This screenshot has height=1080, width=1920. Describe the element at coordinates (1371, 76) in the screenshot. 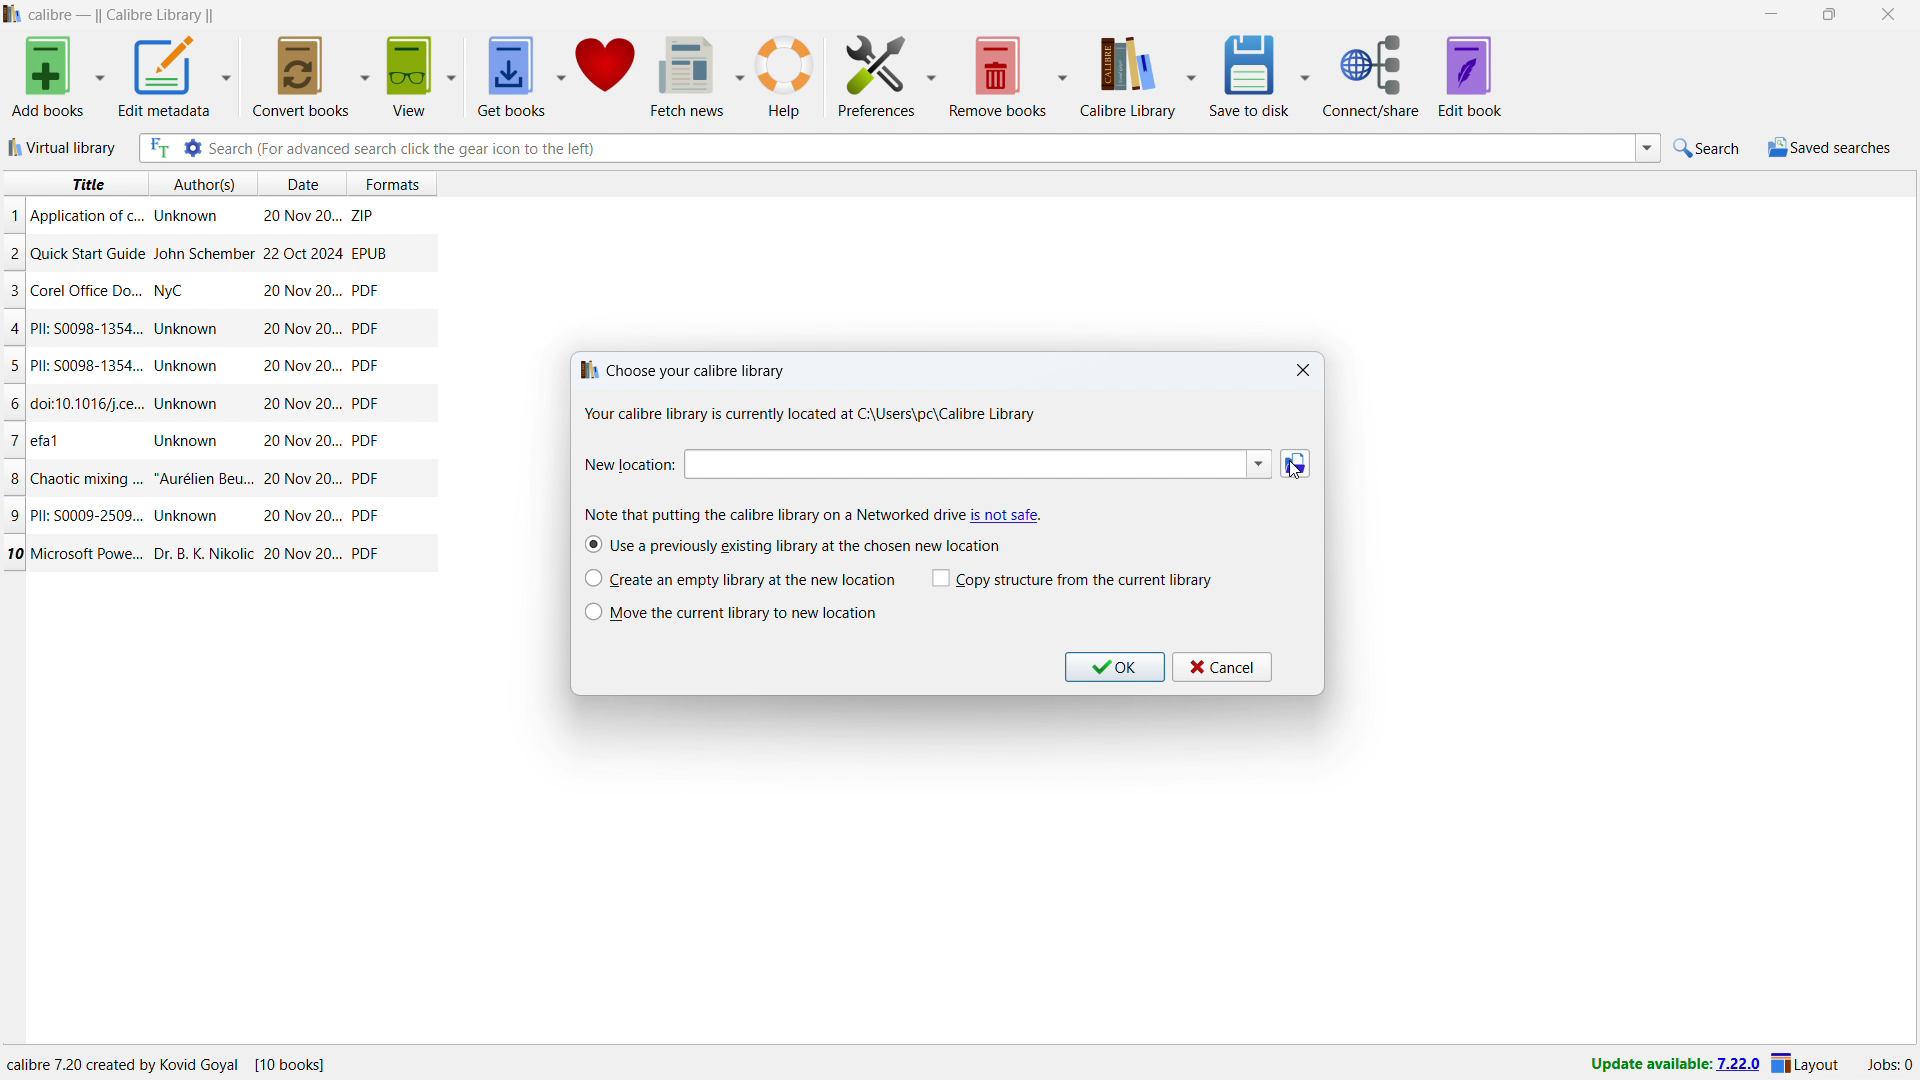

I see `connect/share` at that location.